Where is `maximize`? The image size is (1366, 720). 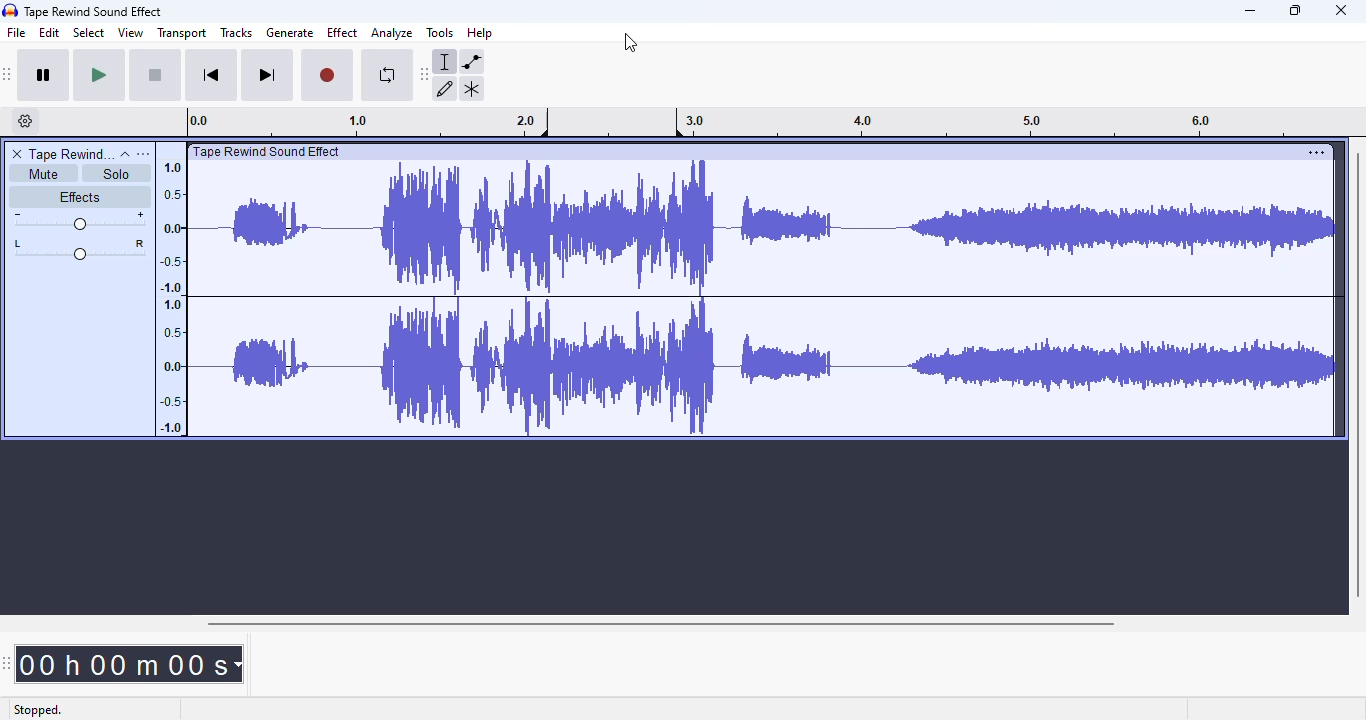
maximize is located at coordinates (1297, 10).